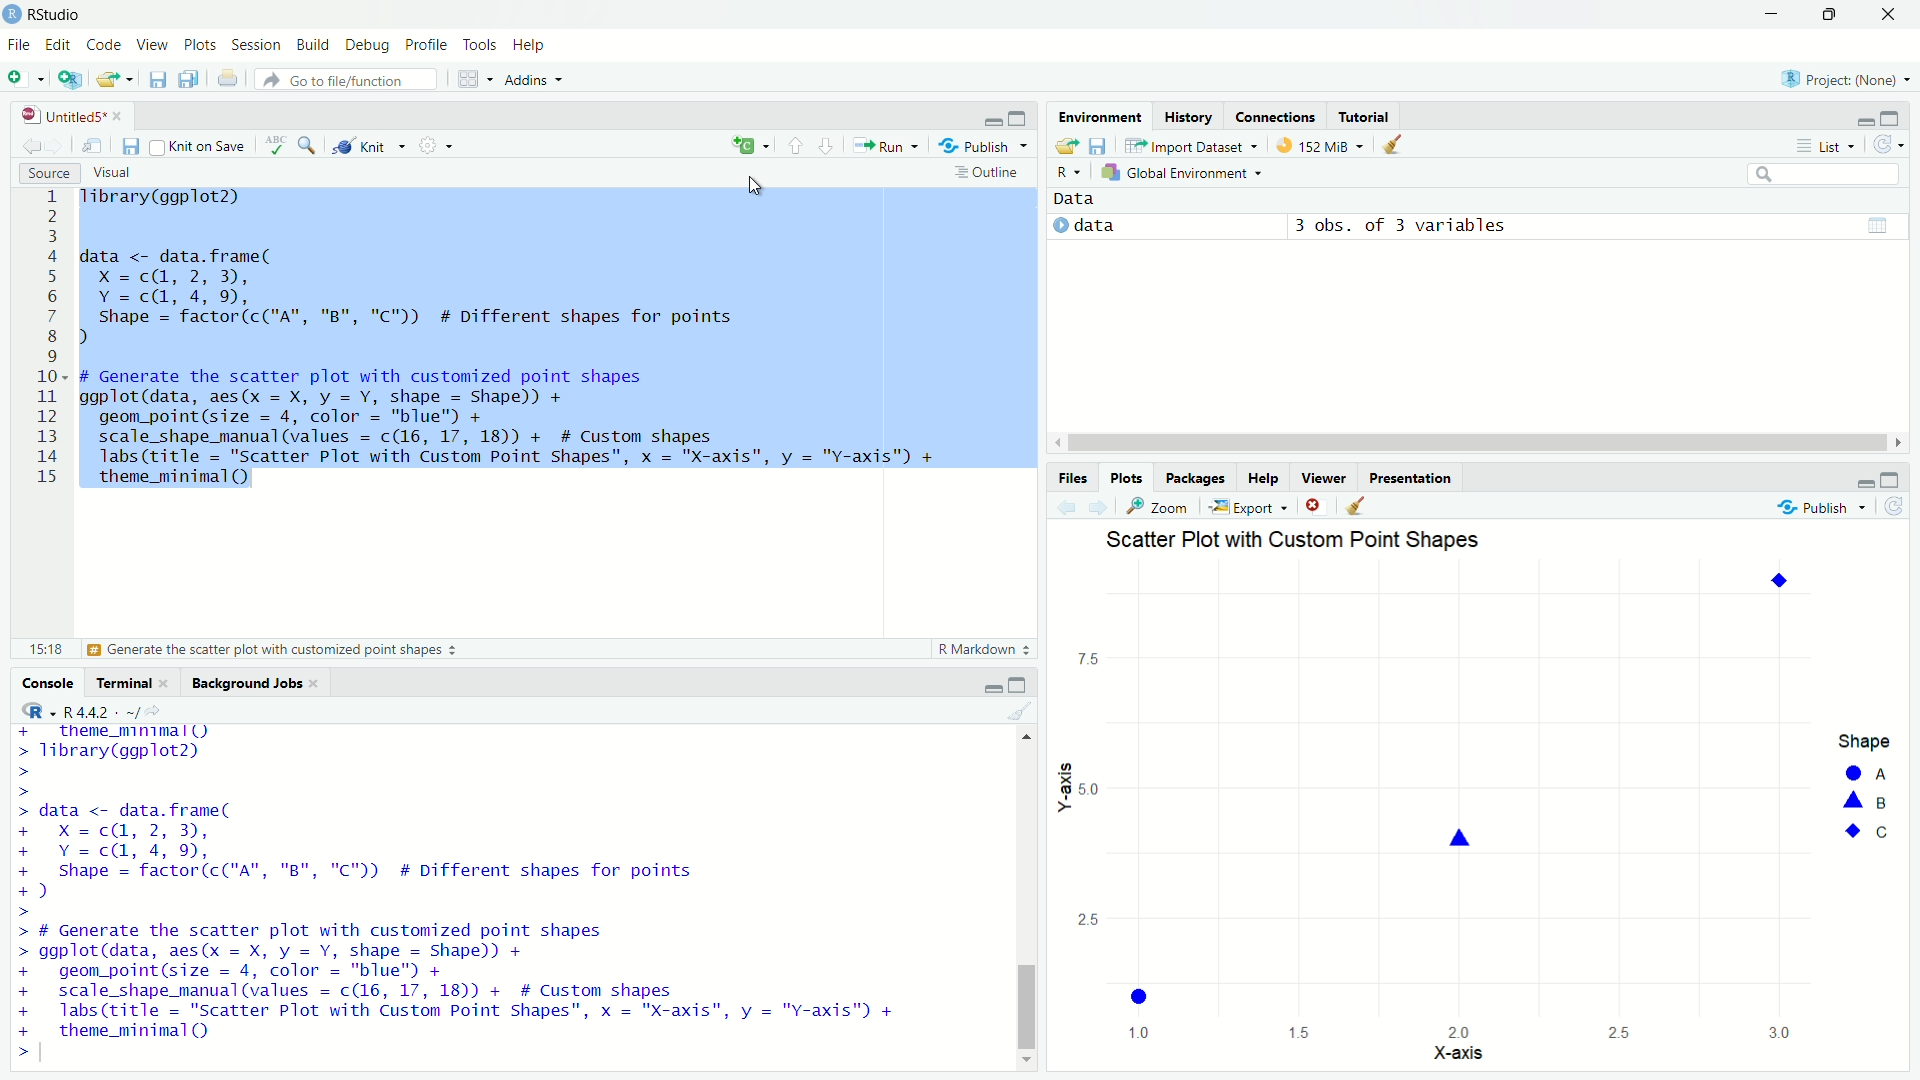 The image size is (1920, 1080). Describe the element at coordinates (309, 145) in the screenshot. I see `Find/Replace` at that location.